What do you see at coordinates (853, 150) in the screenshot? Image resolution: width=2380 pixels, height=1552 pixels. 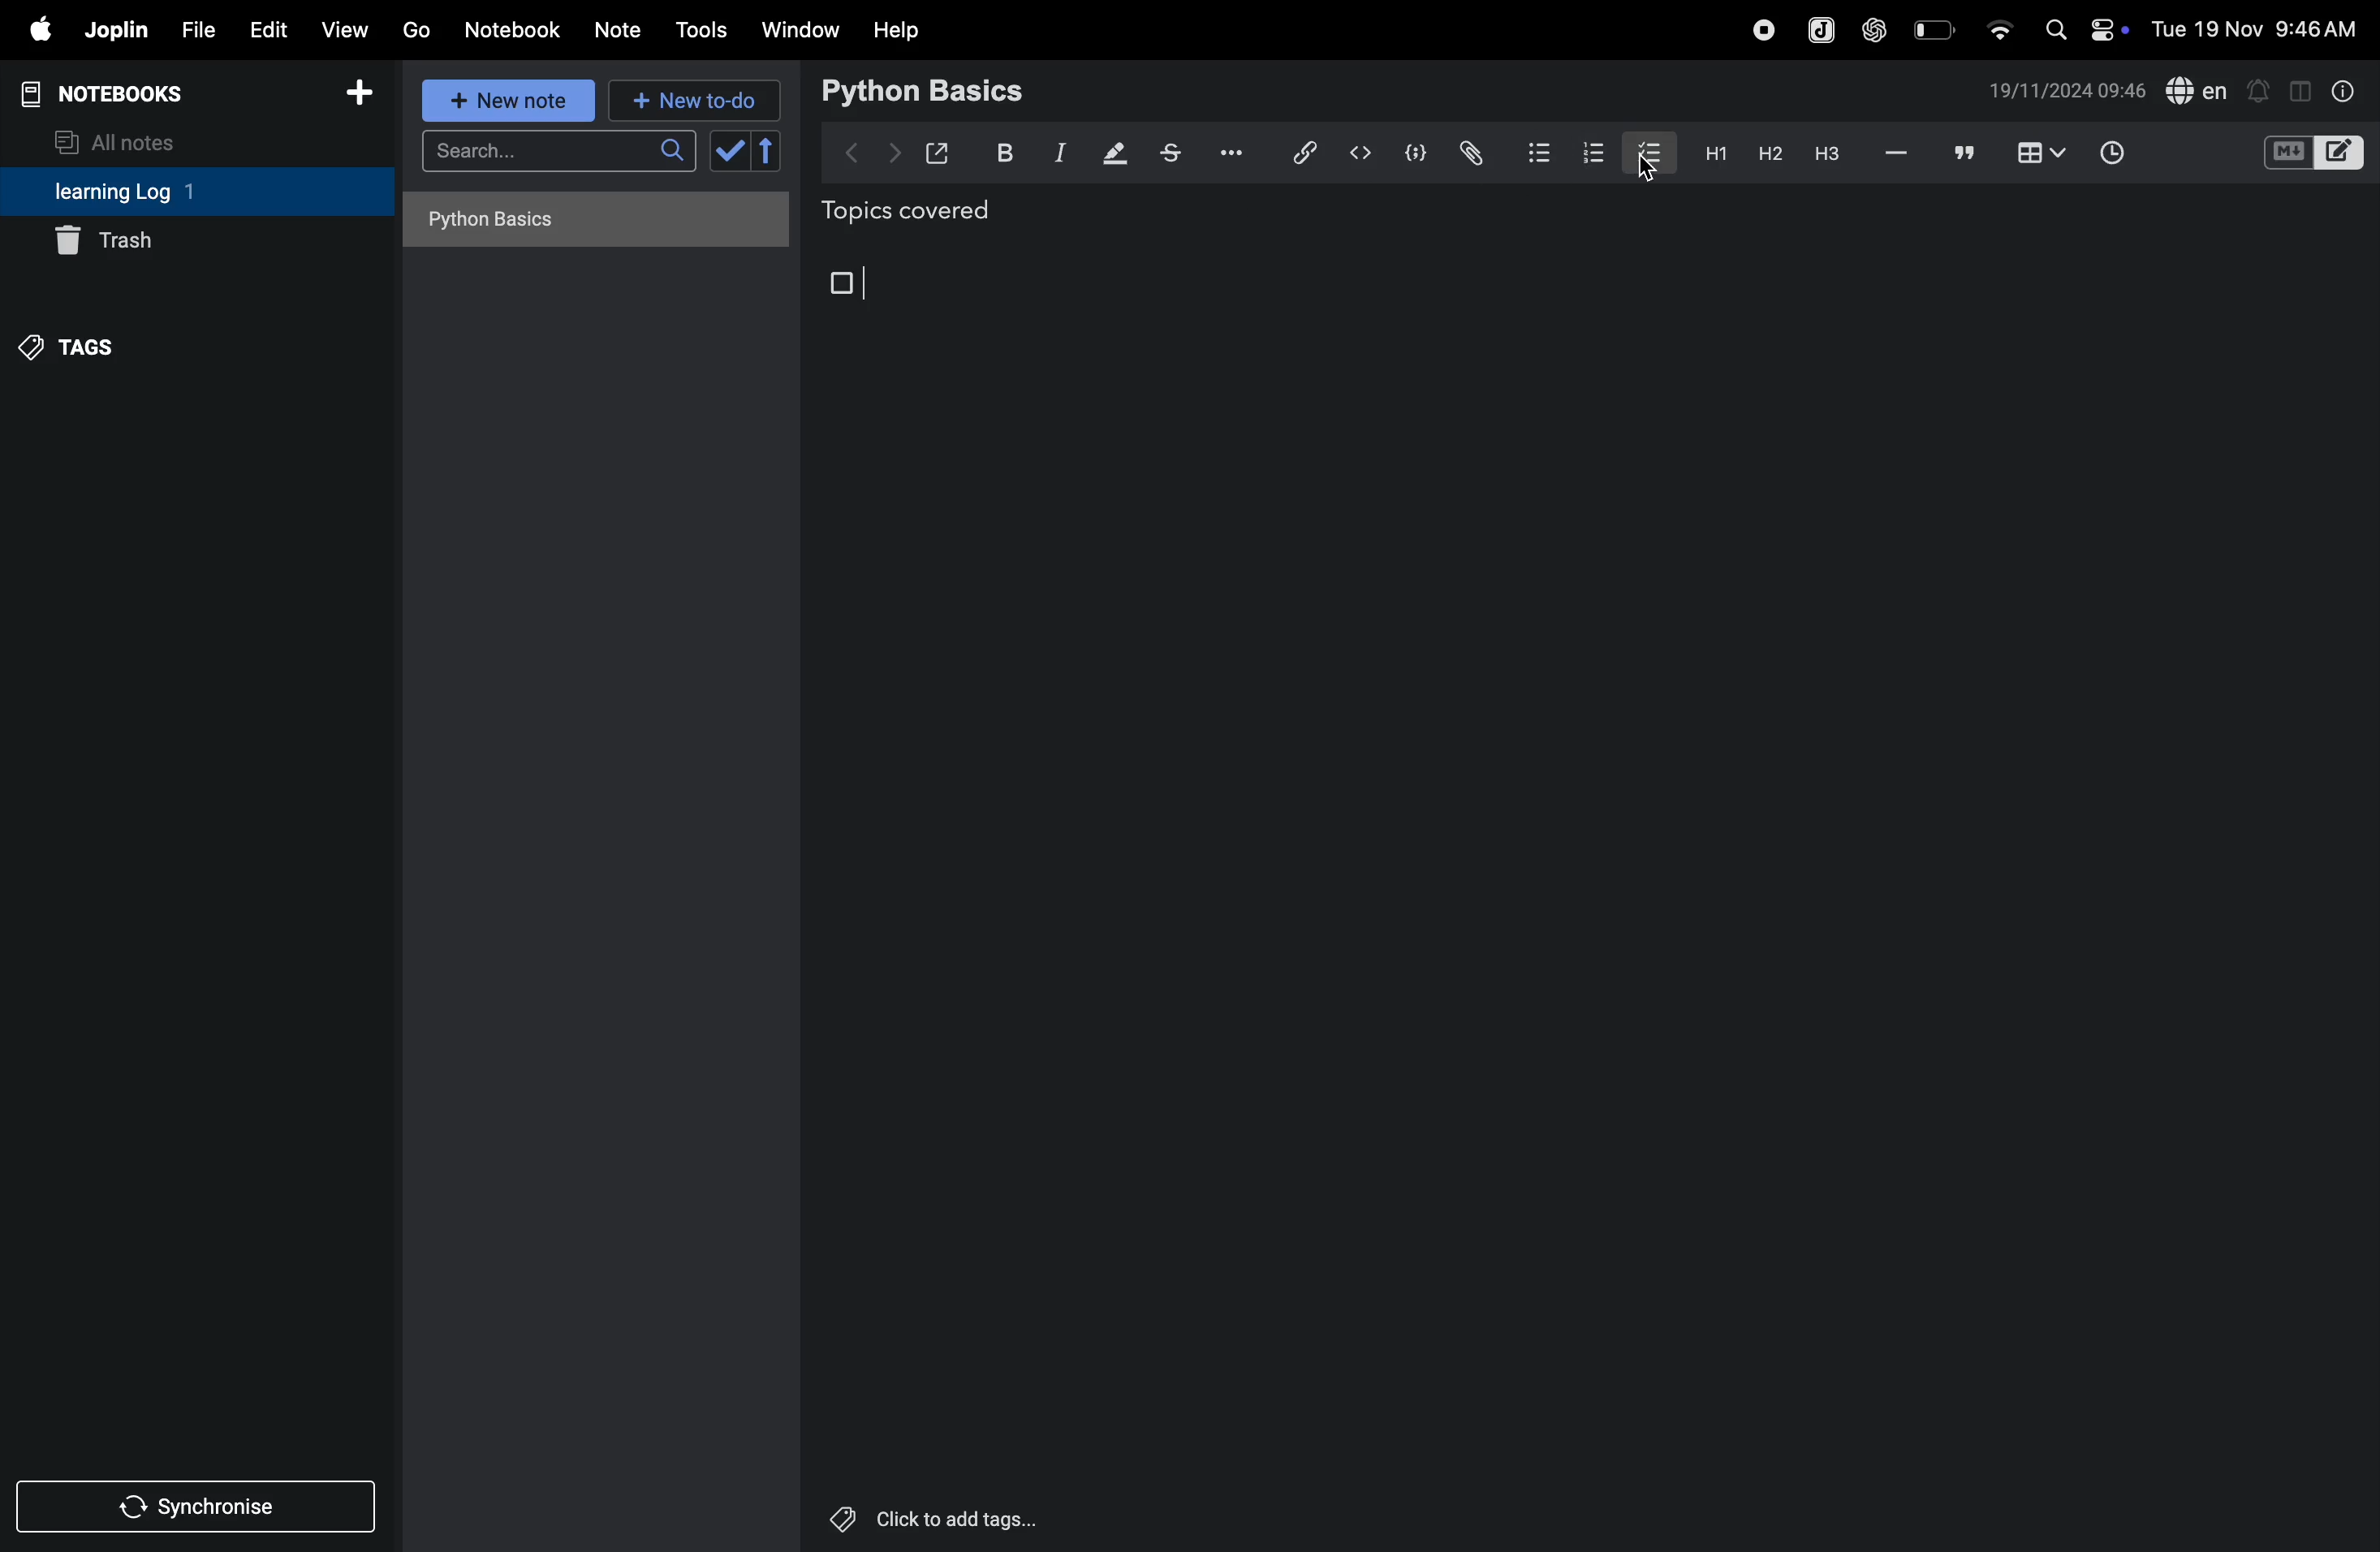 I see `backward` at bounding box center [853, 150].